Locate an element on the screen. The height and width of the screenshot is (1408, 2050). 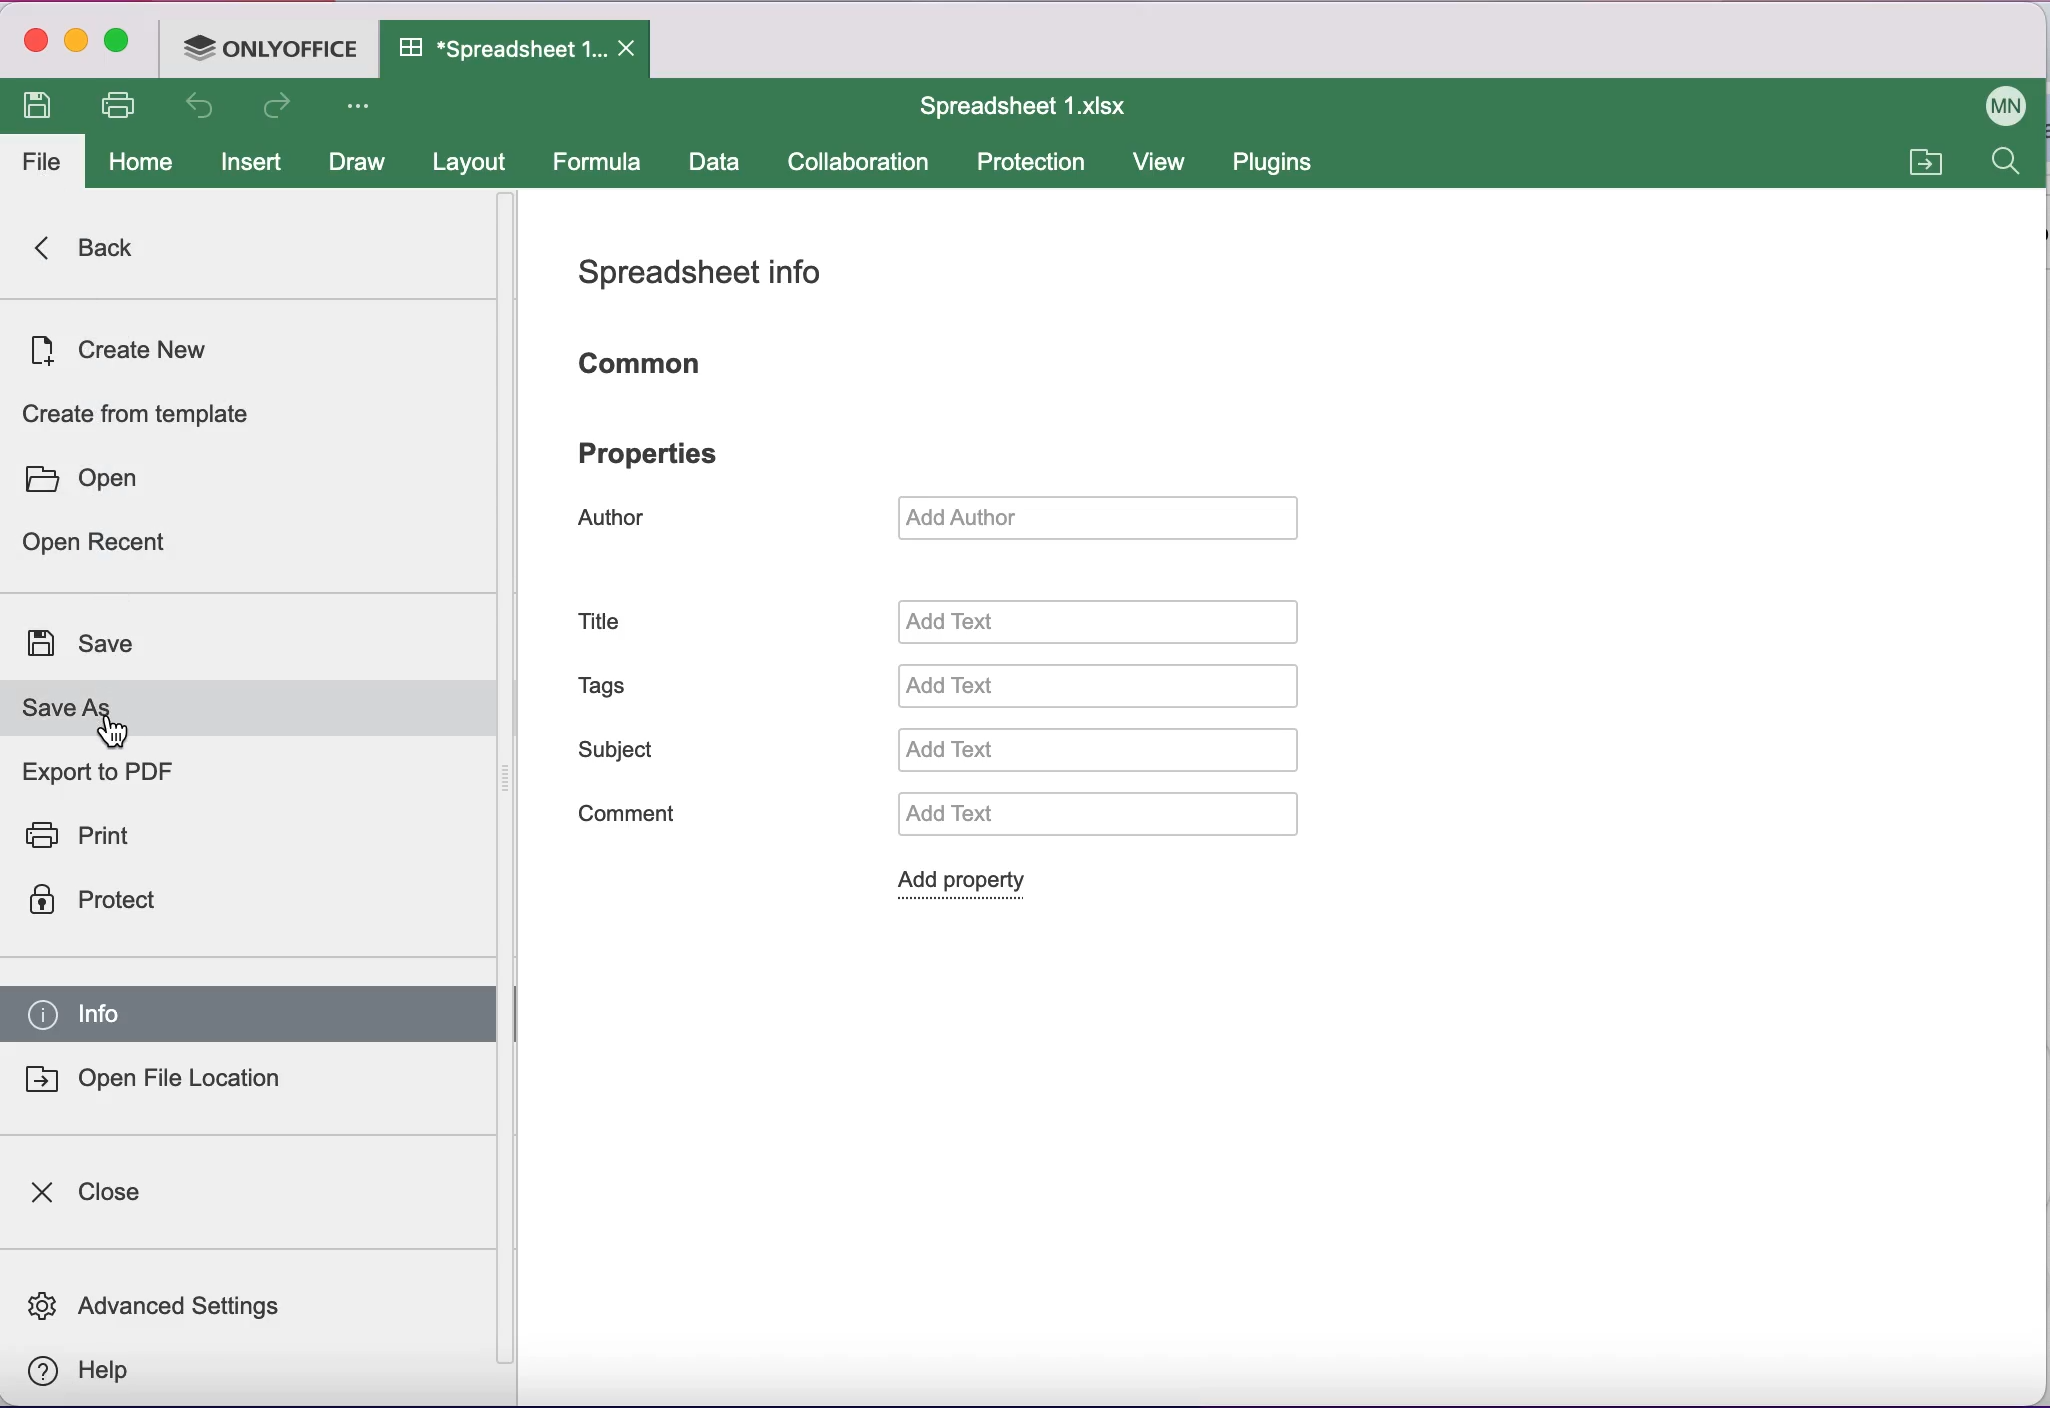
user is located at coordinates (2003, 105).